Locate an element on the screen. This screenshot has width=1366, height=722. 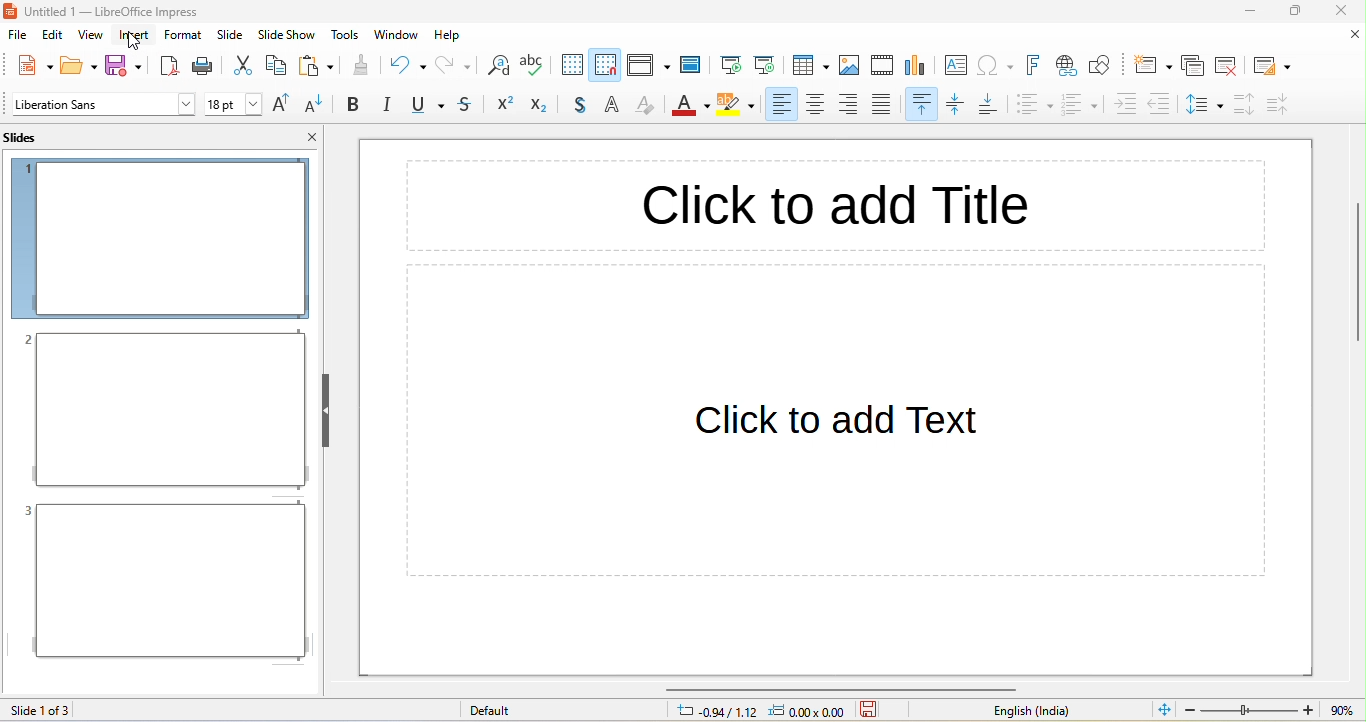
open is located at coordinates (80, 64).